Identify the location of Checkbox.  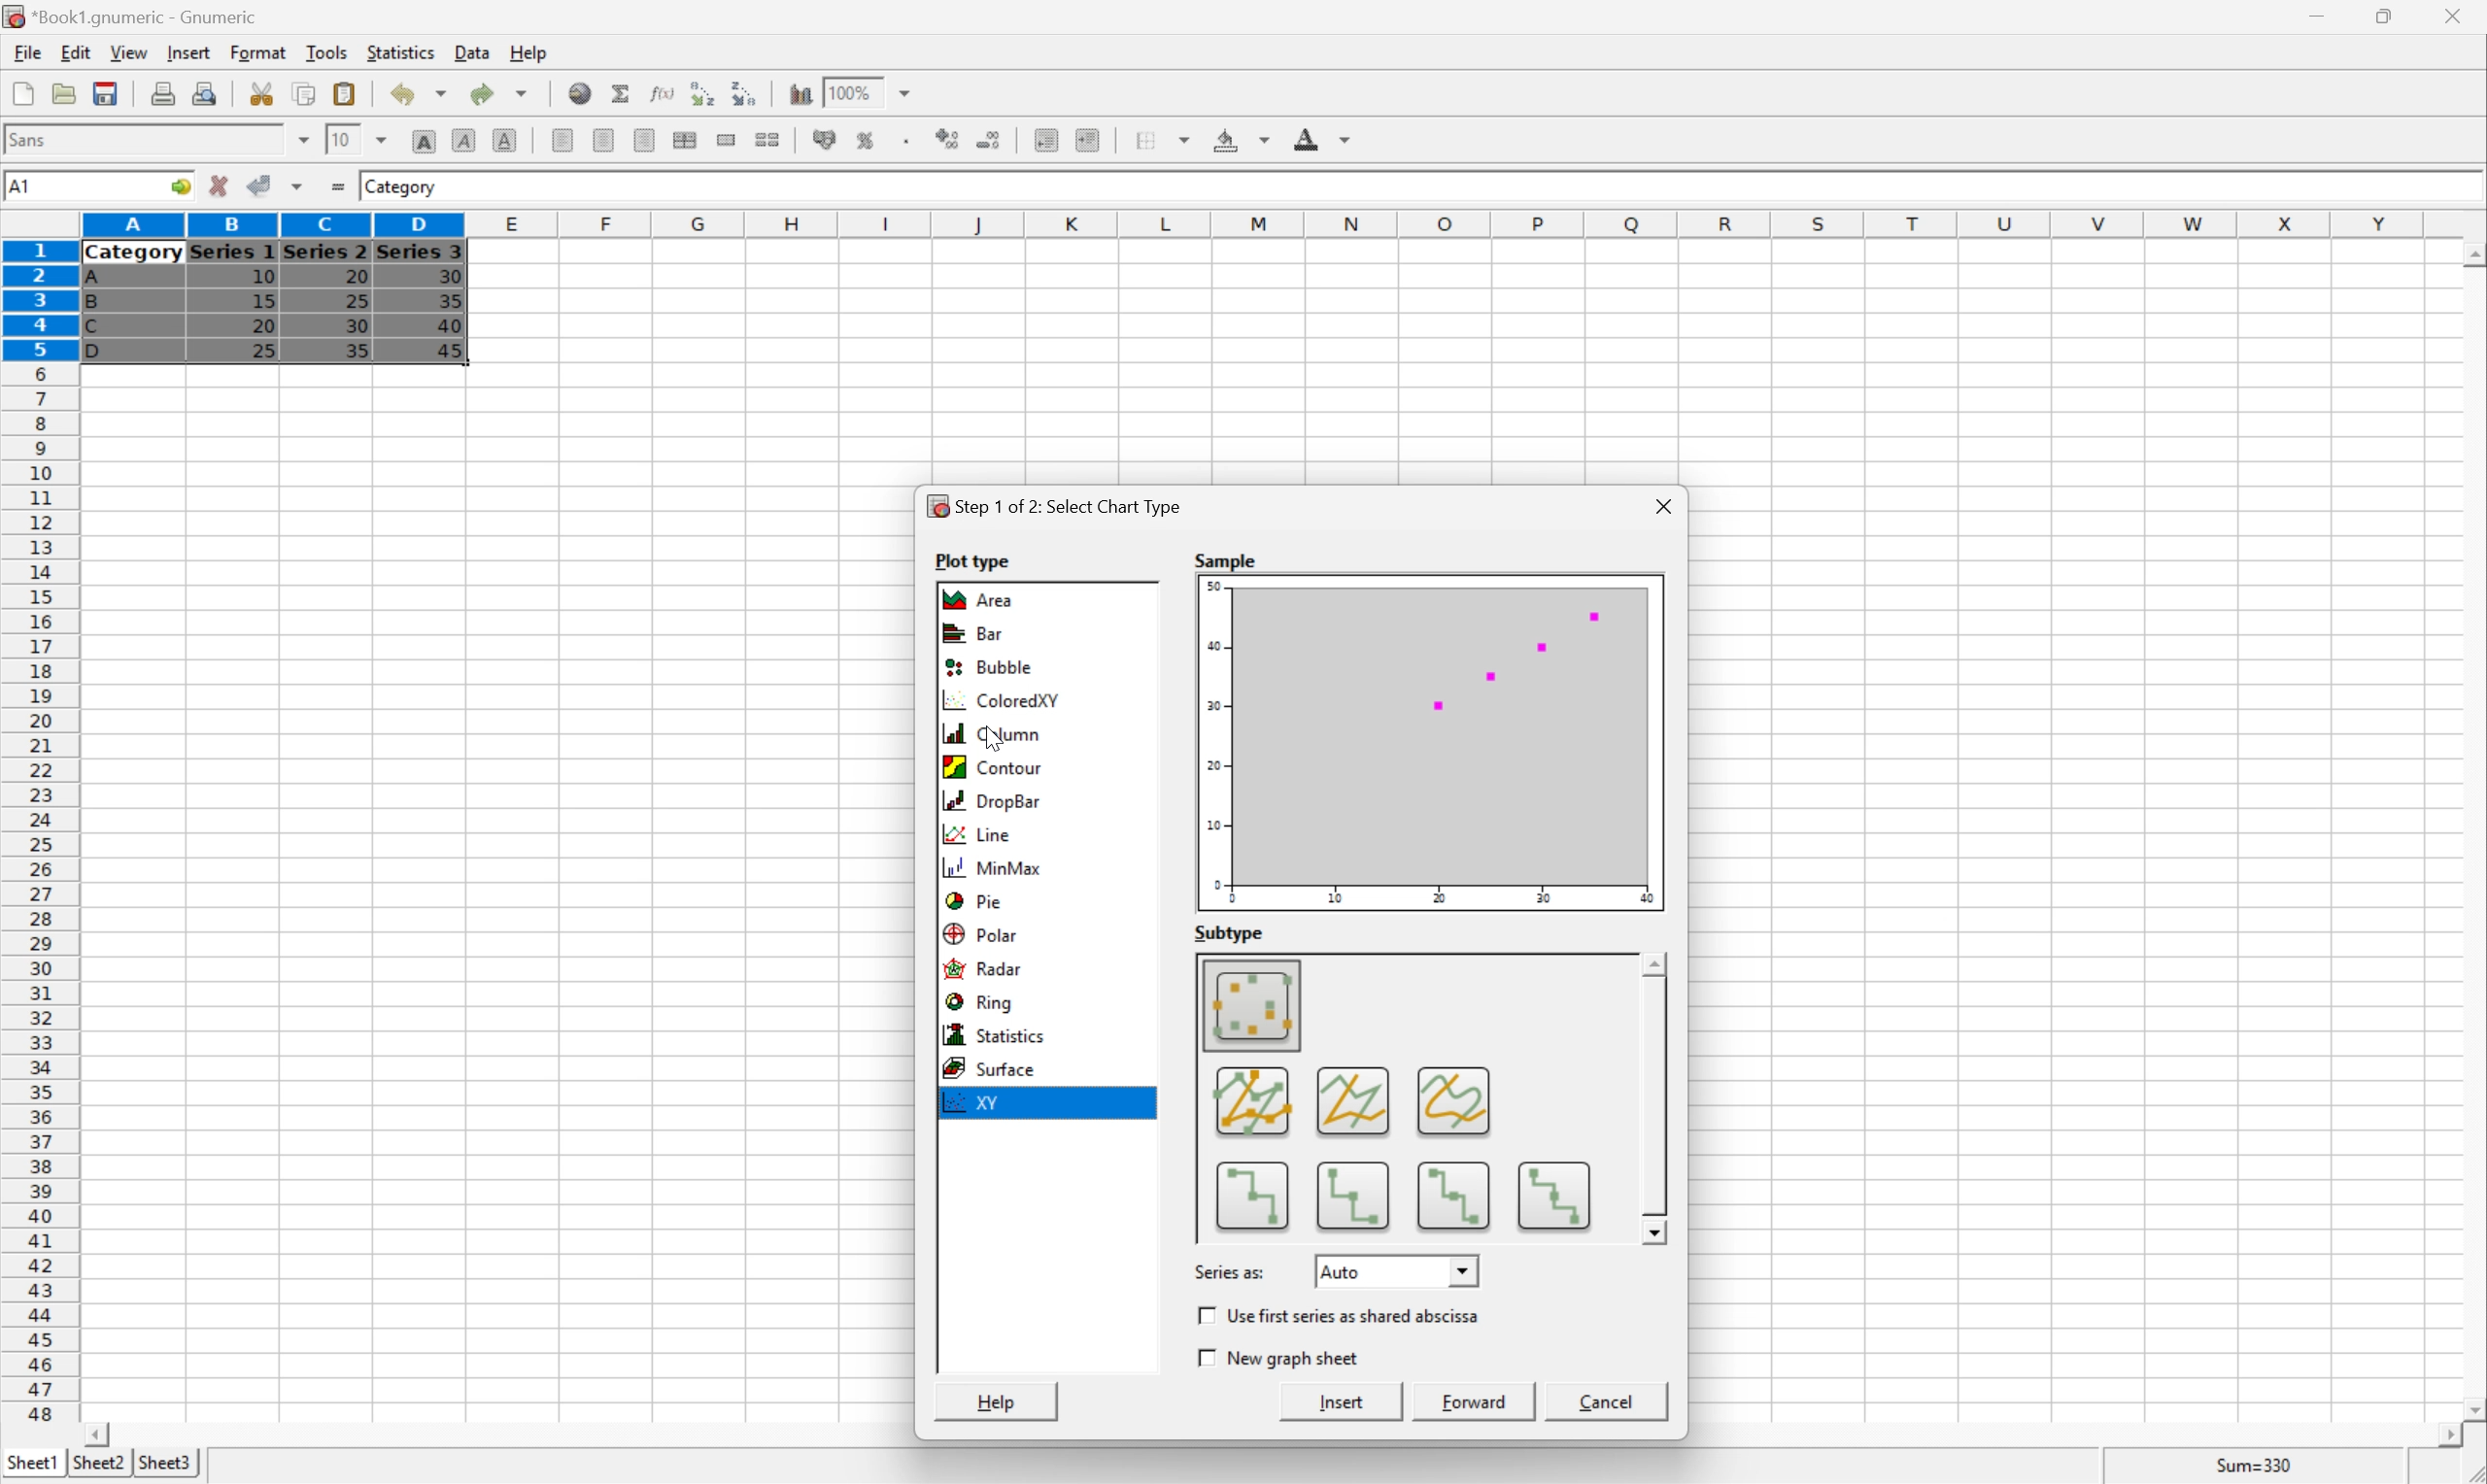
(1203, 1315).